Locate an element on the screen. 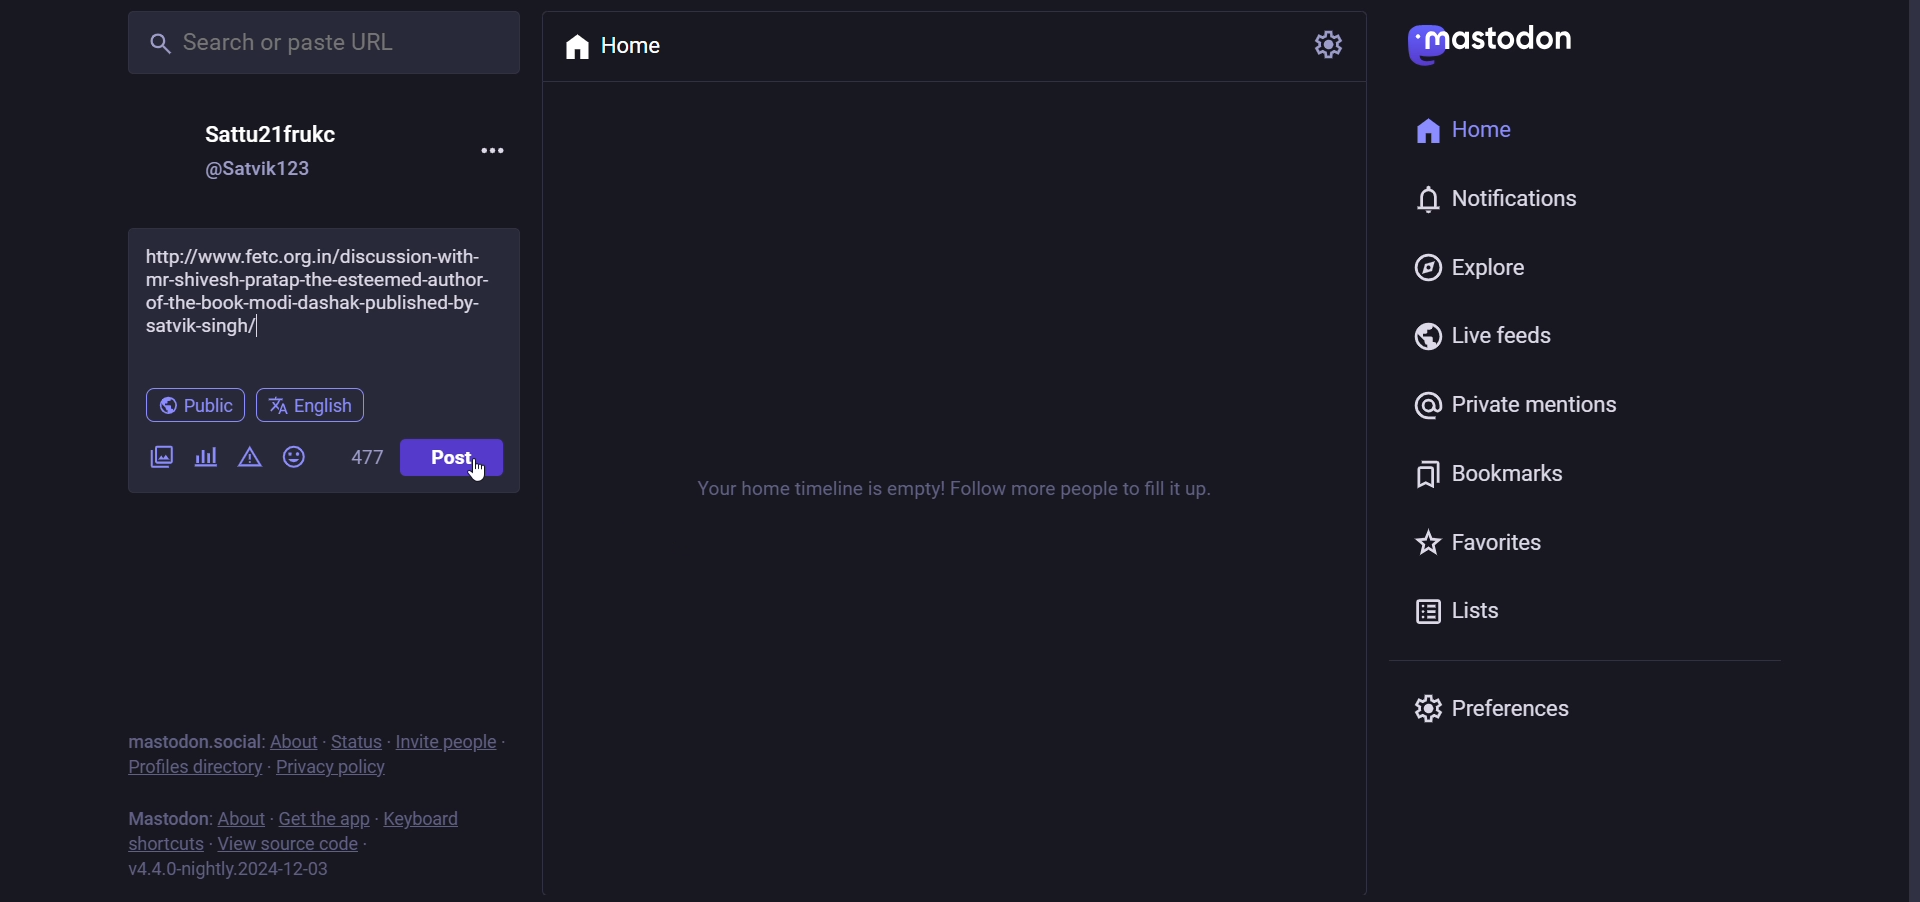 The image size is (1920, 902). bookmark is located at coordinates (1493, 477).